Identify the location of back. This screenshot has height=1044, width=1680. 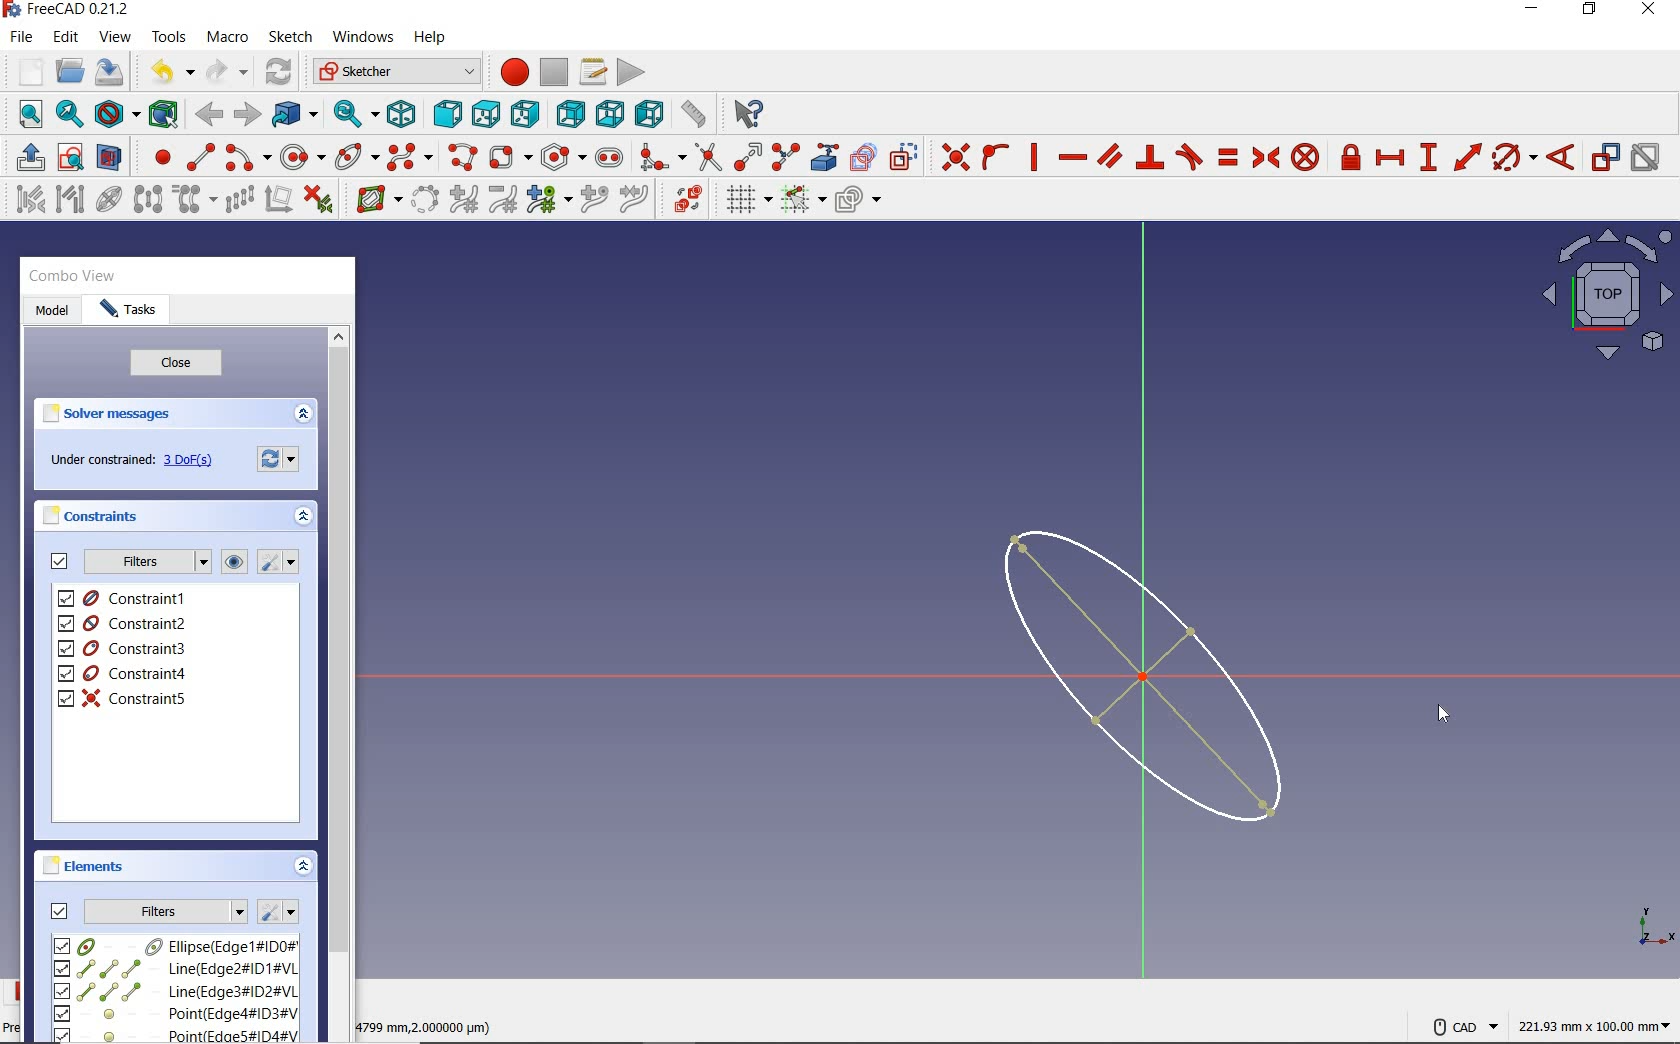
(208, 115).